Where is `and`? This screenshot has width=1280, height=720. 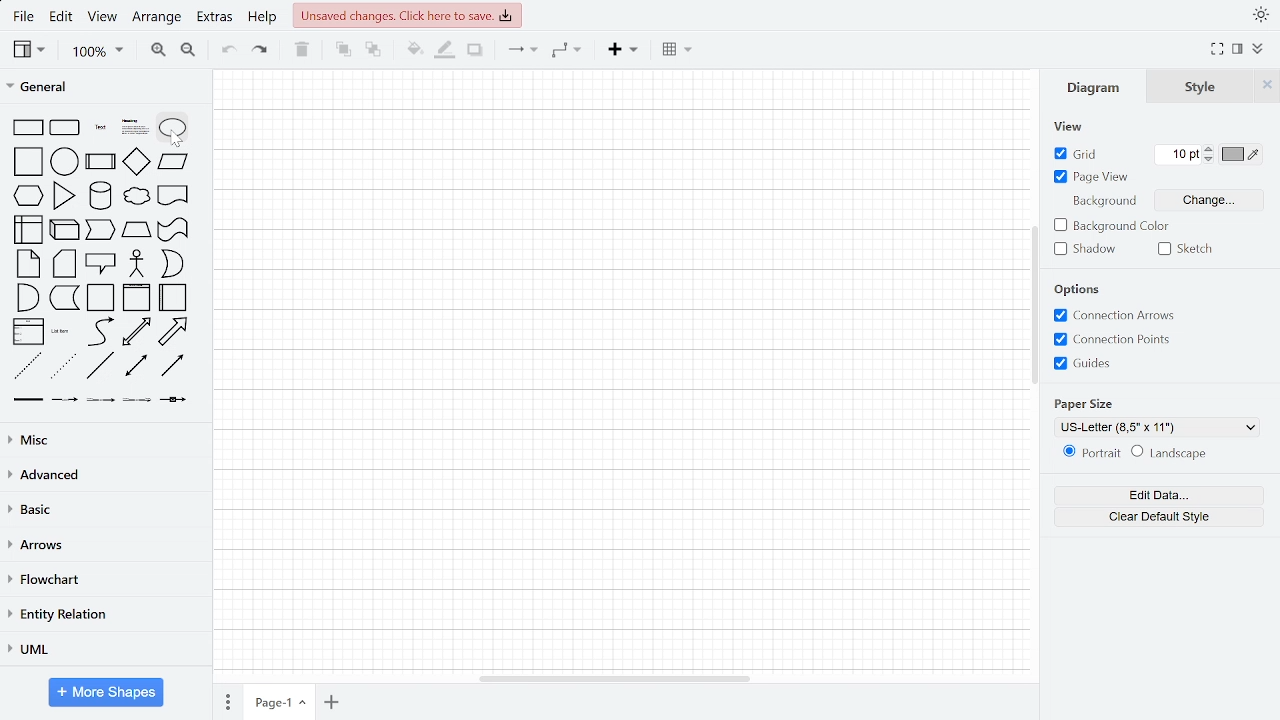 and is located at coordinates (30, 296).